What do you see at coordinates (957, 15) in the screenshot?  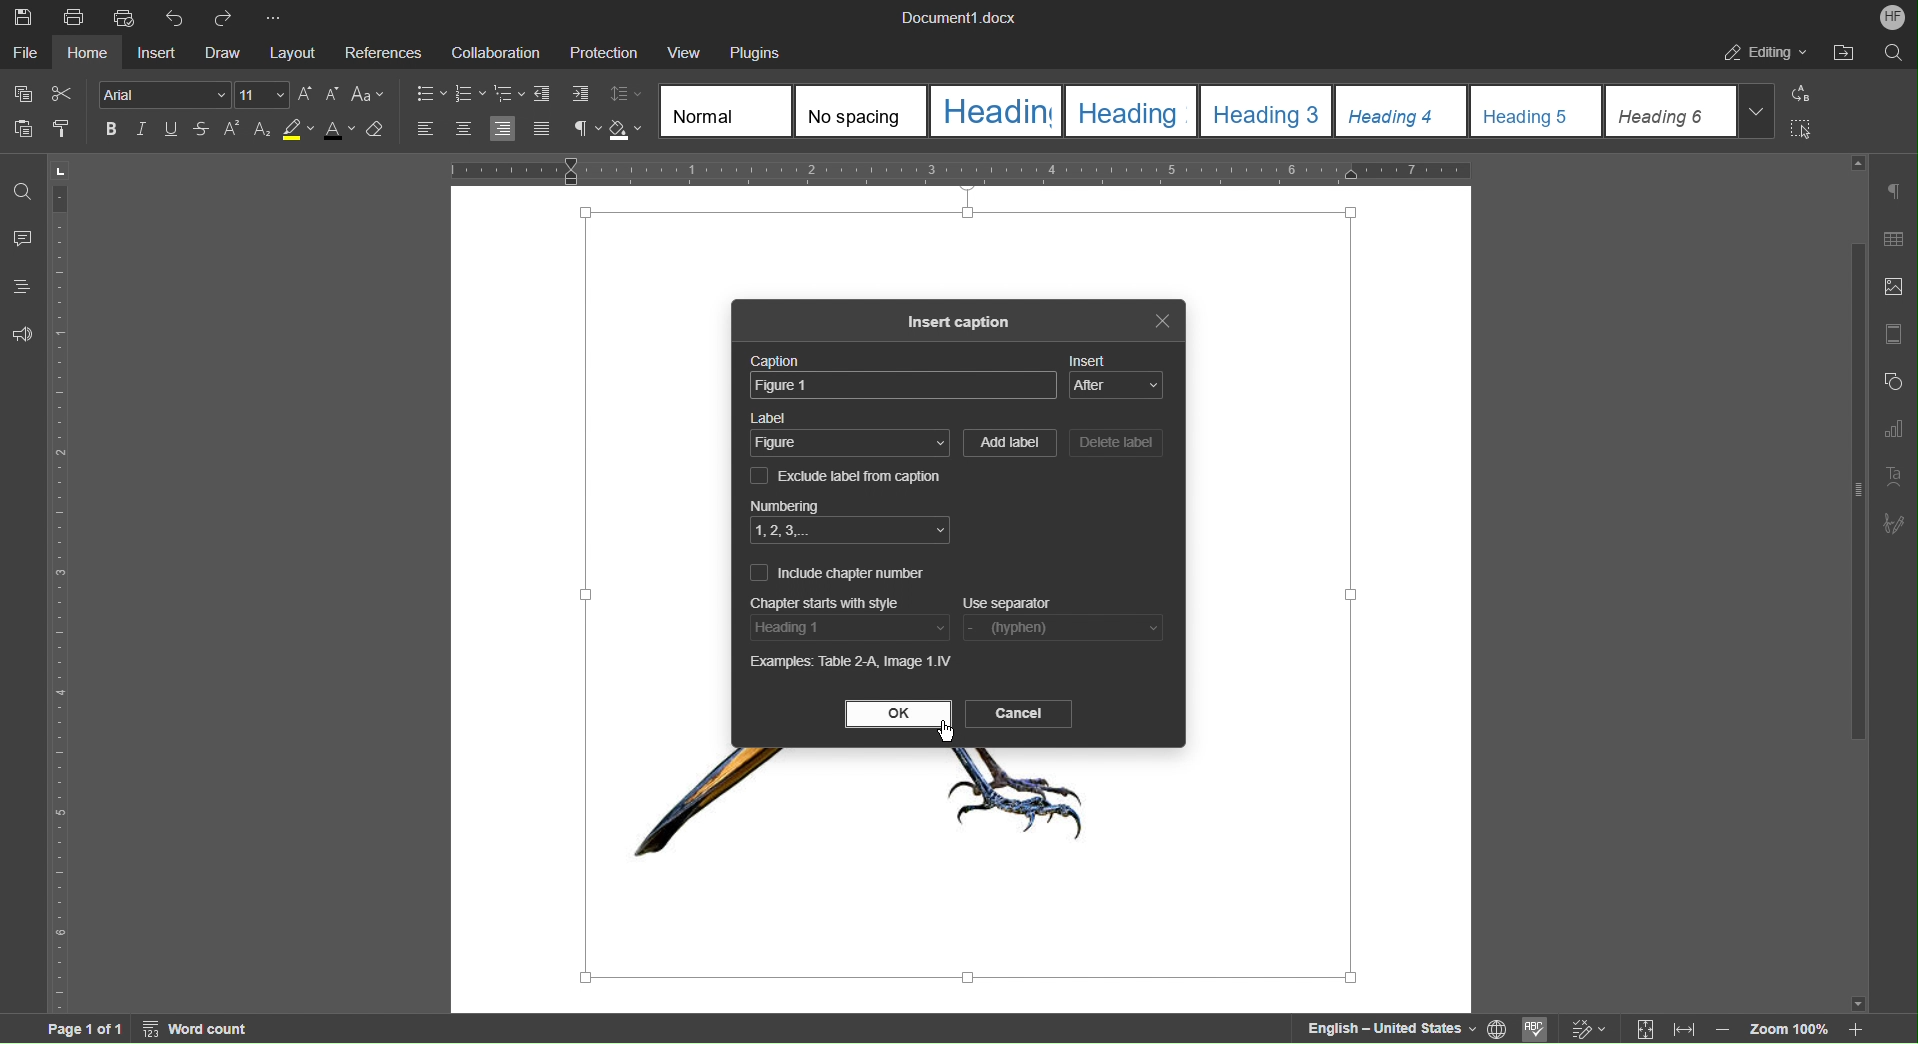 I see `Document1.docx` at bounding box center [957, 15].